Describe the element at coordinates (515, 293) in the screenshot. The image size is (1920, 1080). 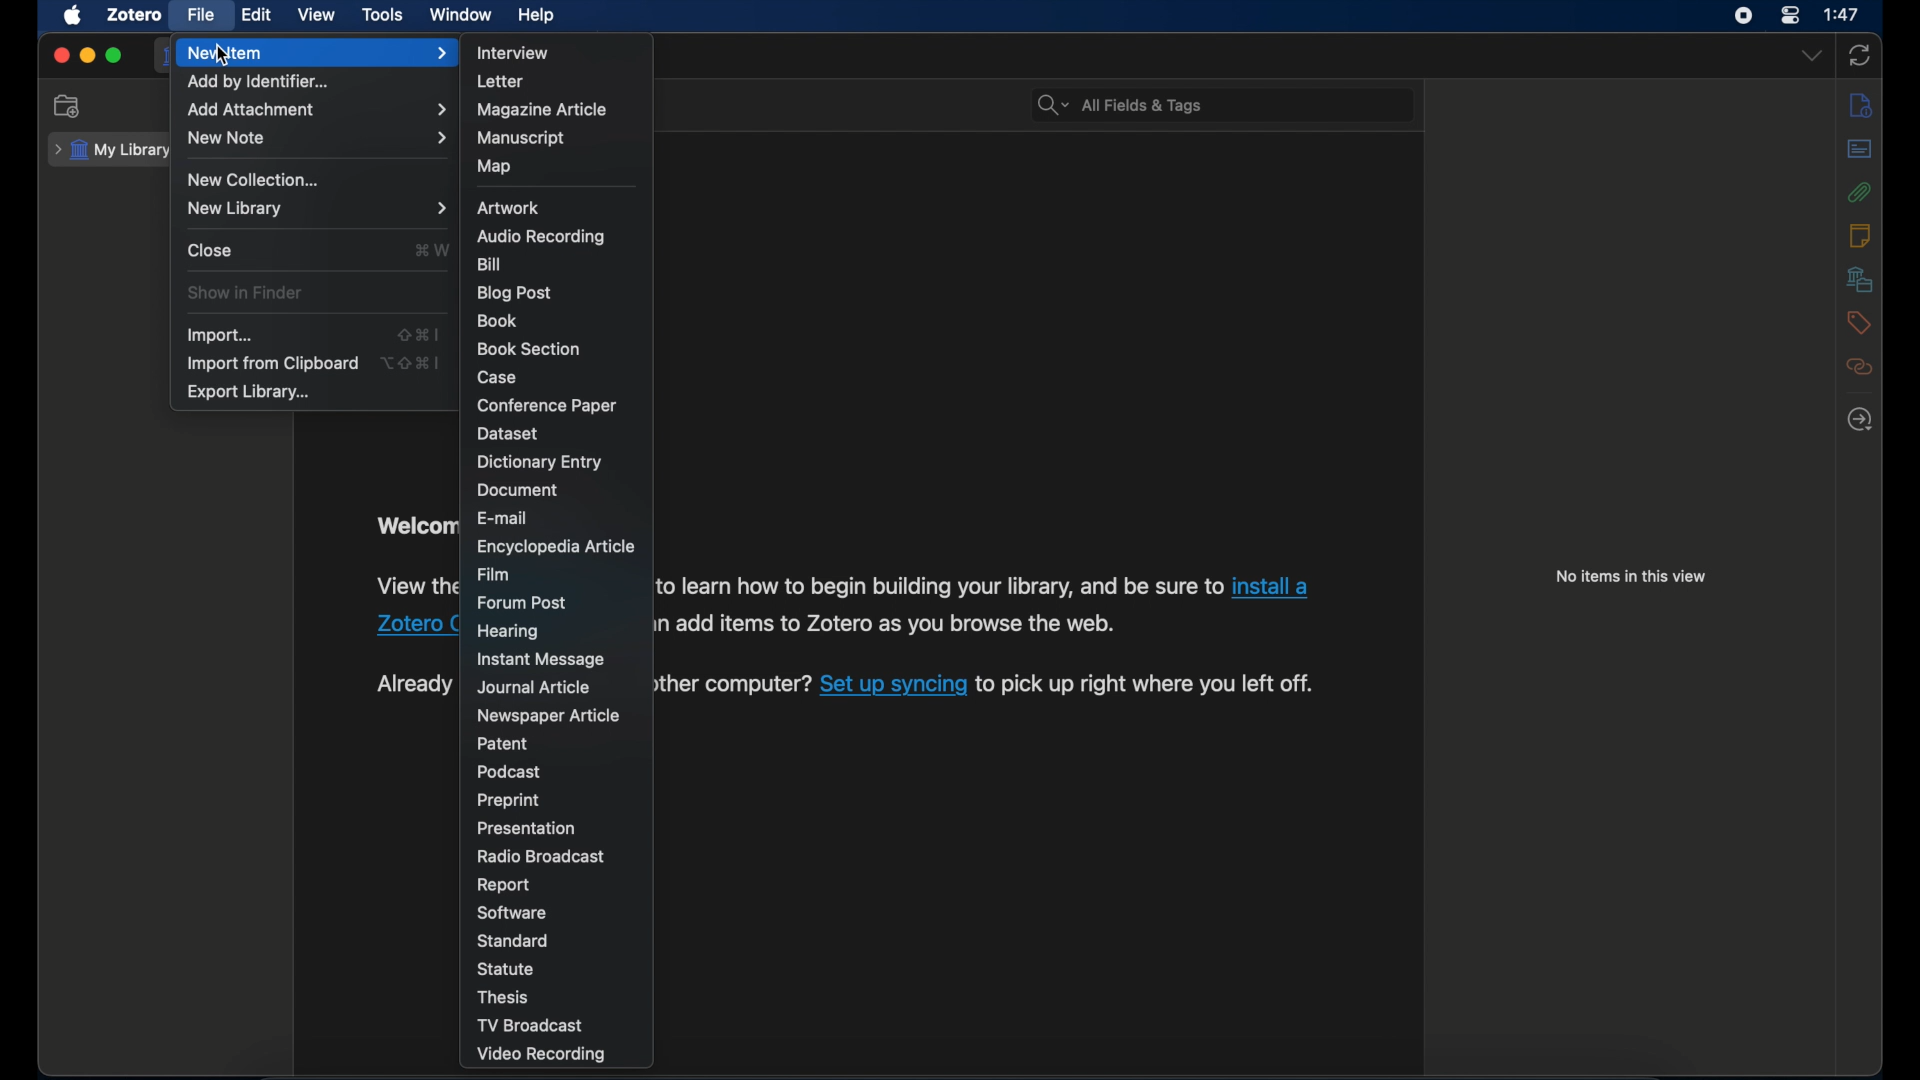
I see `blog post` at that location.